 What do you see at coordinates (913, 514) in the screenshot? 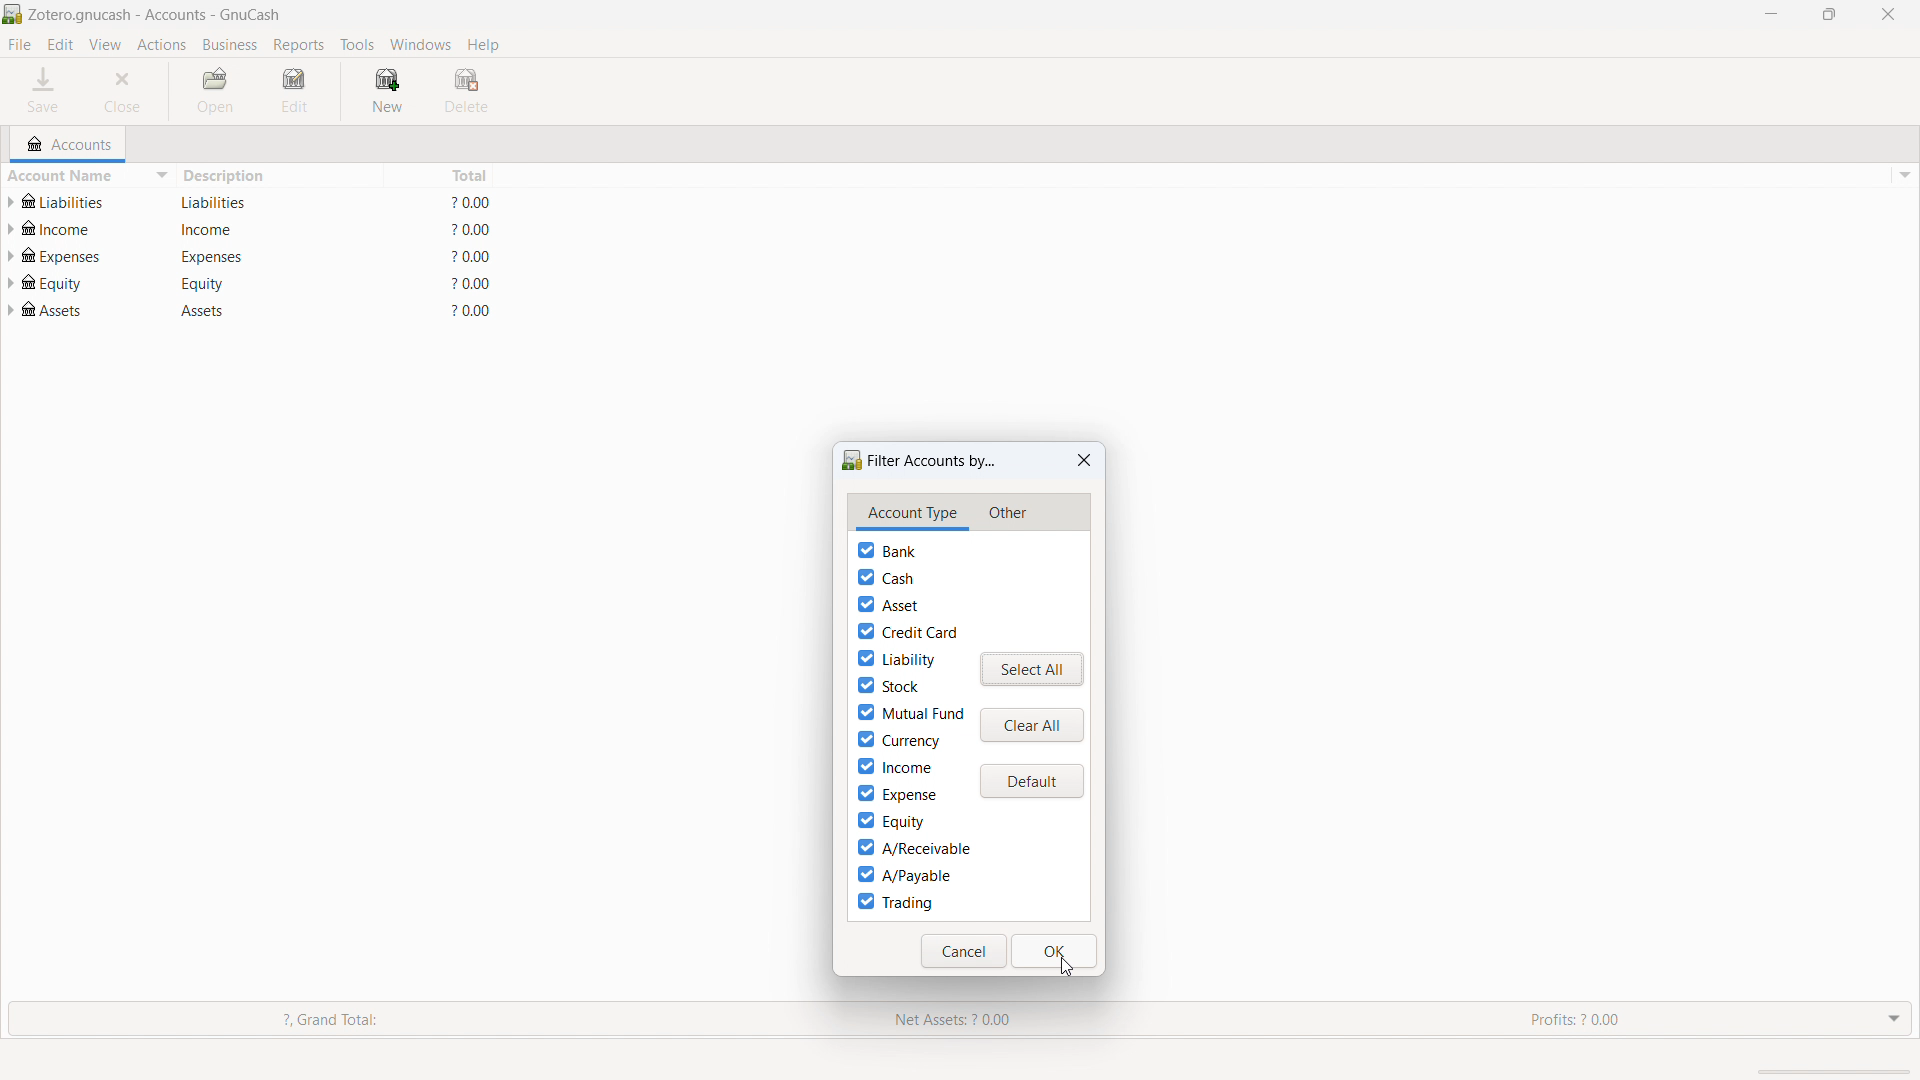
I see `account type` at bounding box center [913, 514].